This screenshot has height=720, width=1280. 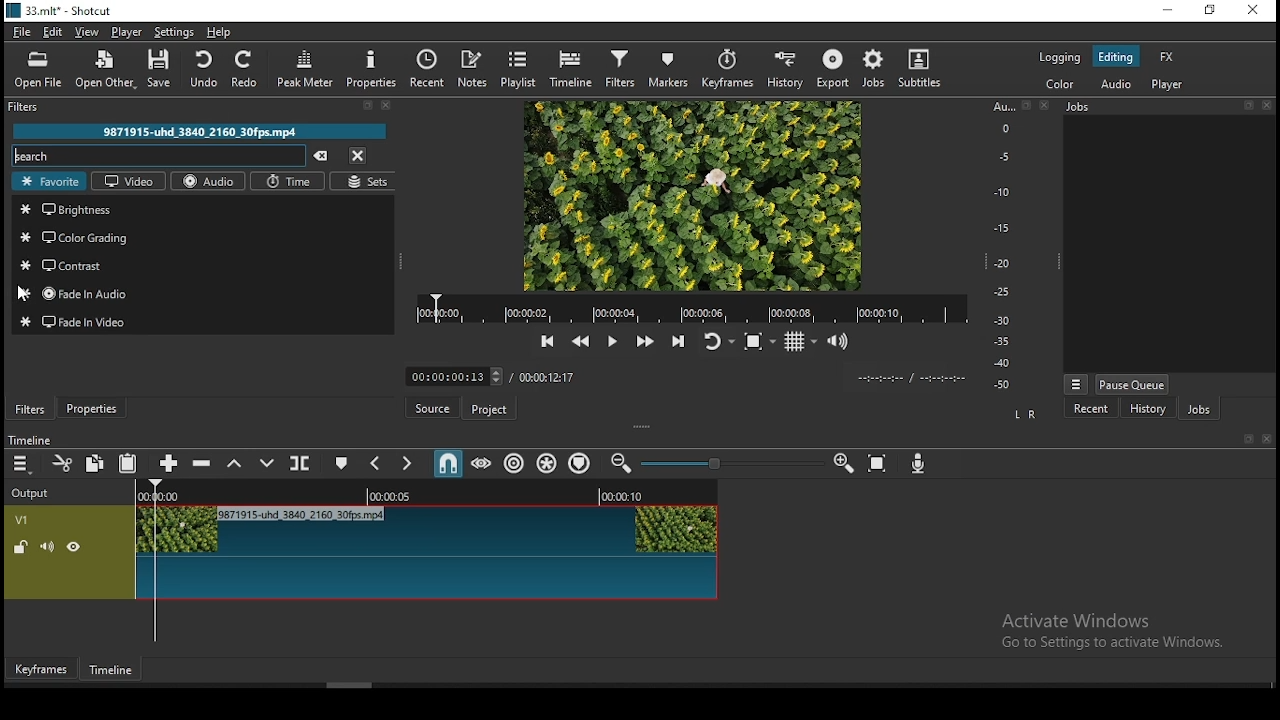 I want to click on favorites, so click(x=47, y=183).